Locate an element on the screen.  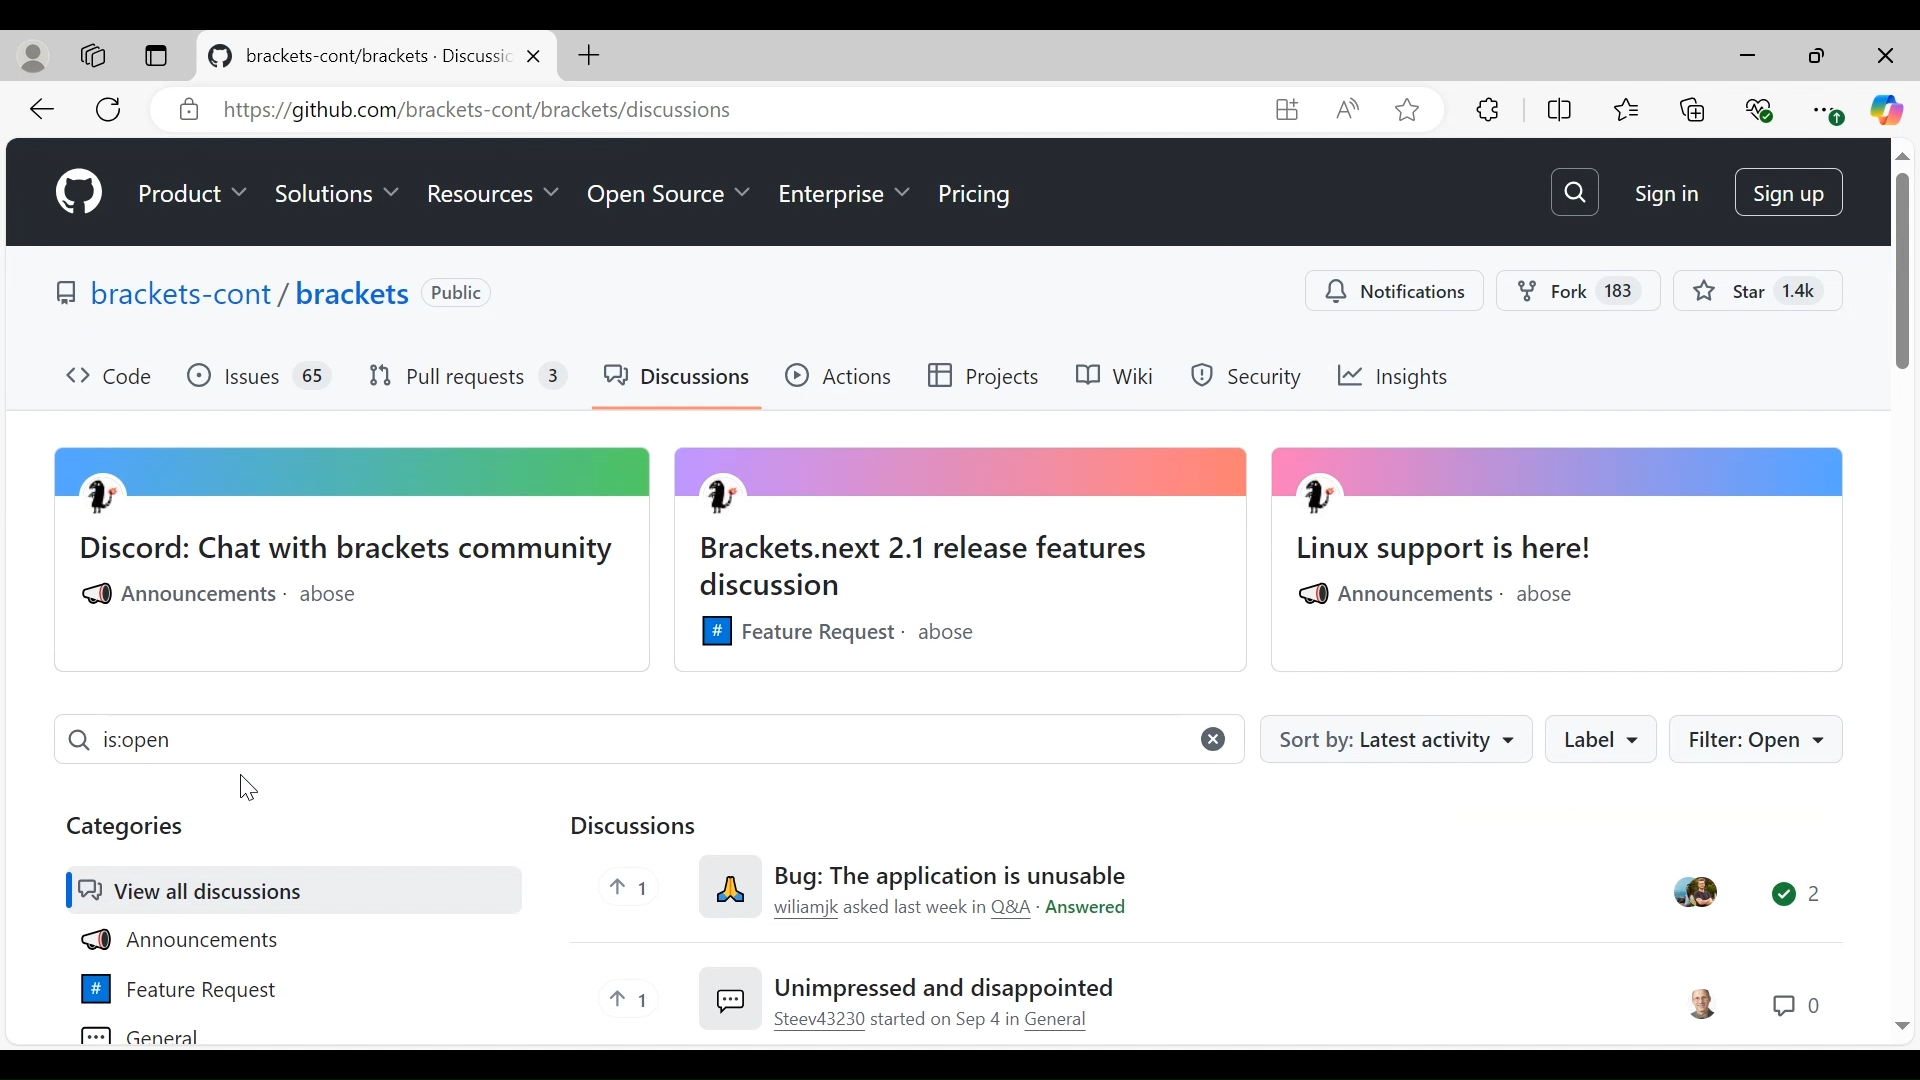
Avatar is located at coordinates (1558, 484).